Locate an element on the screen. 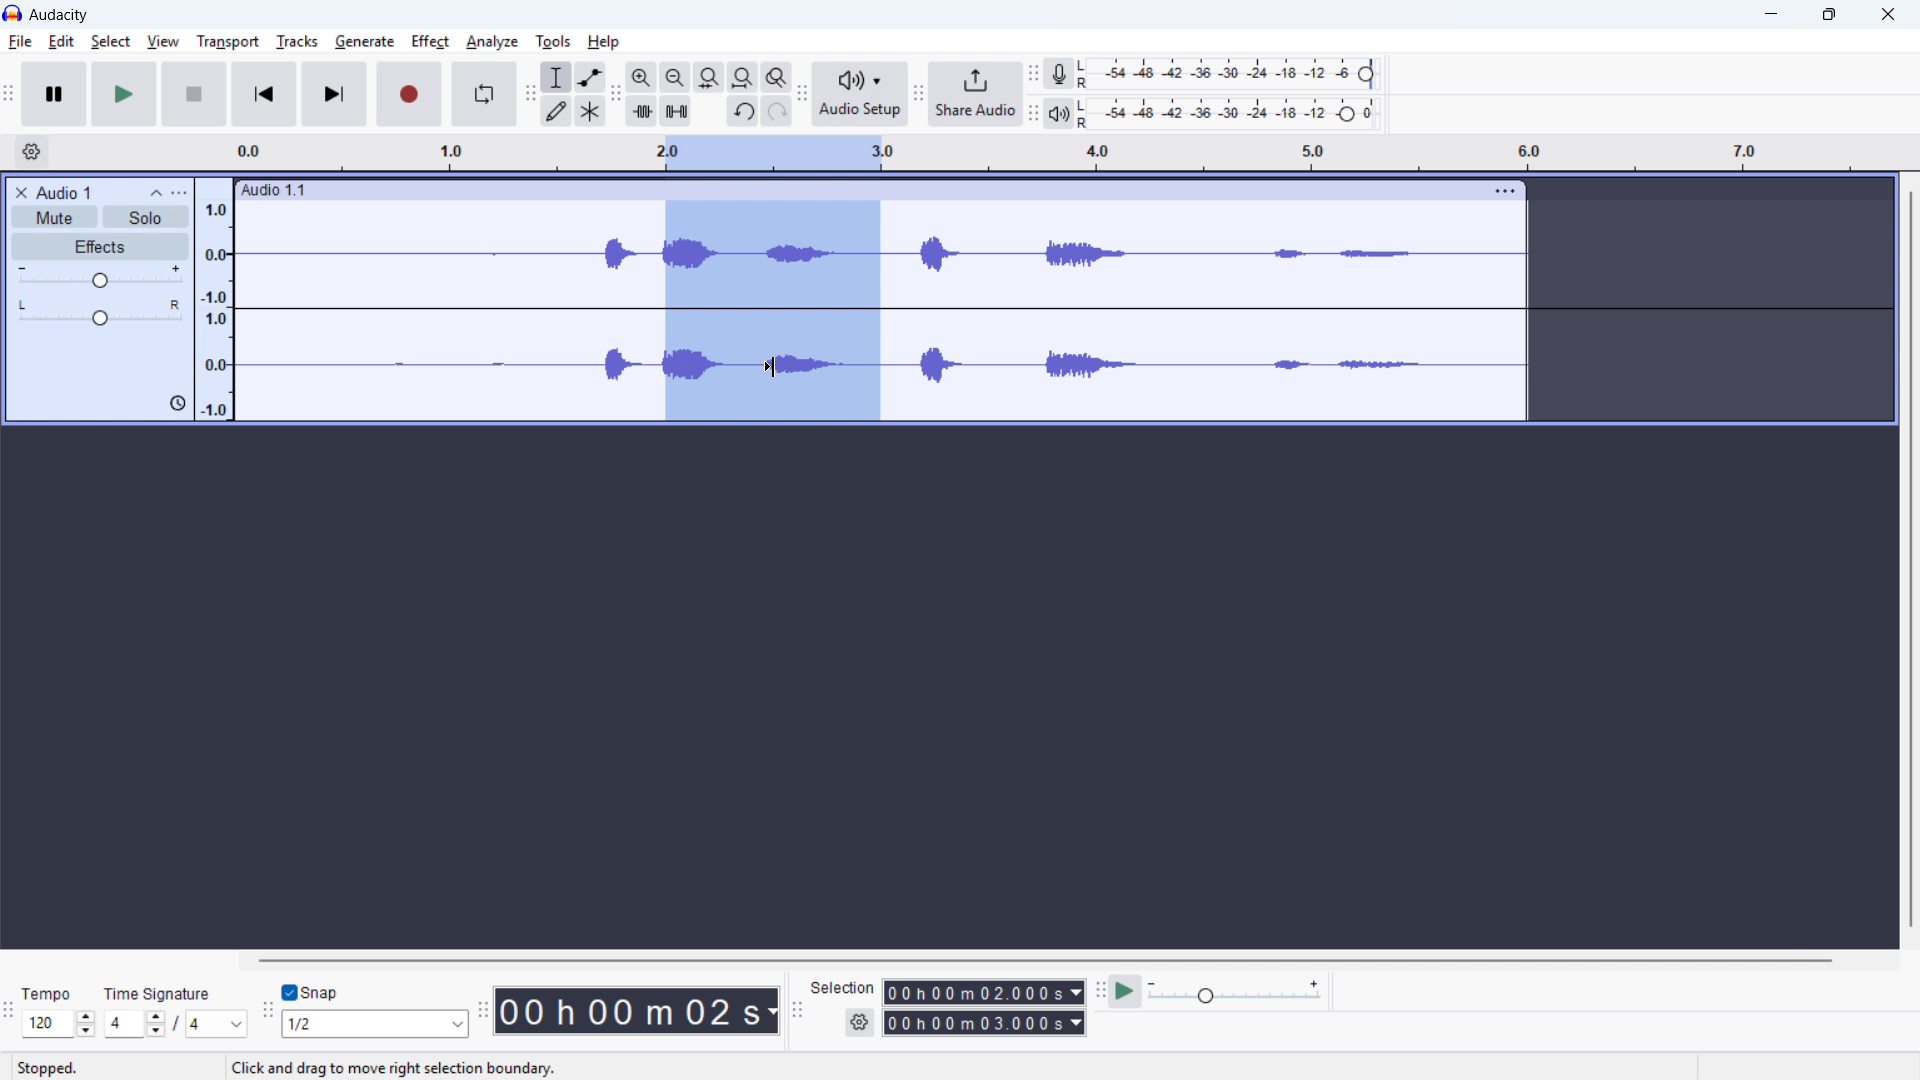  Set time signature is located at coordinates (176, 1024).